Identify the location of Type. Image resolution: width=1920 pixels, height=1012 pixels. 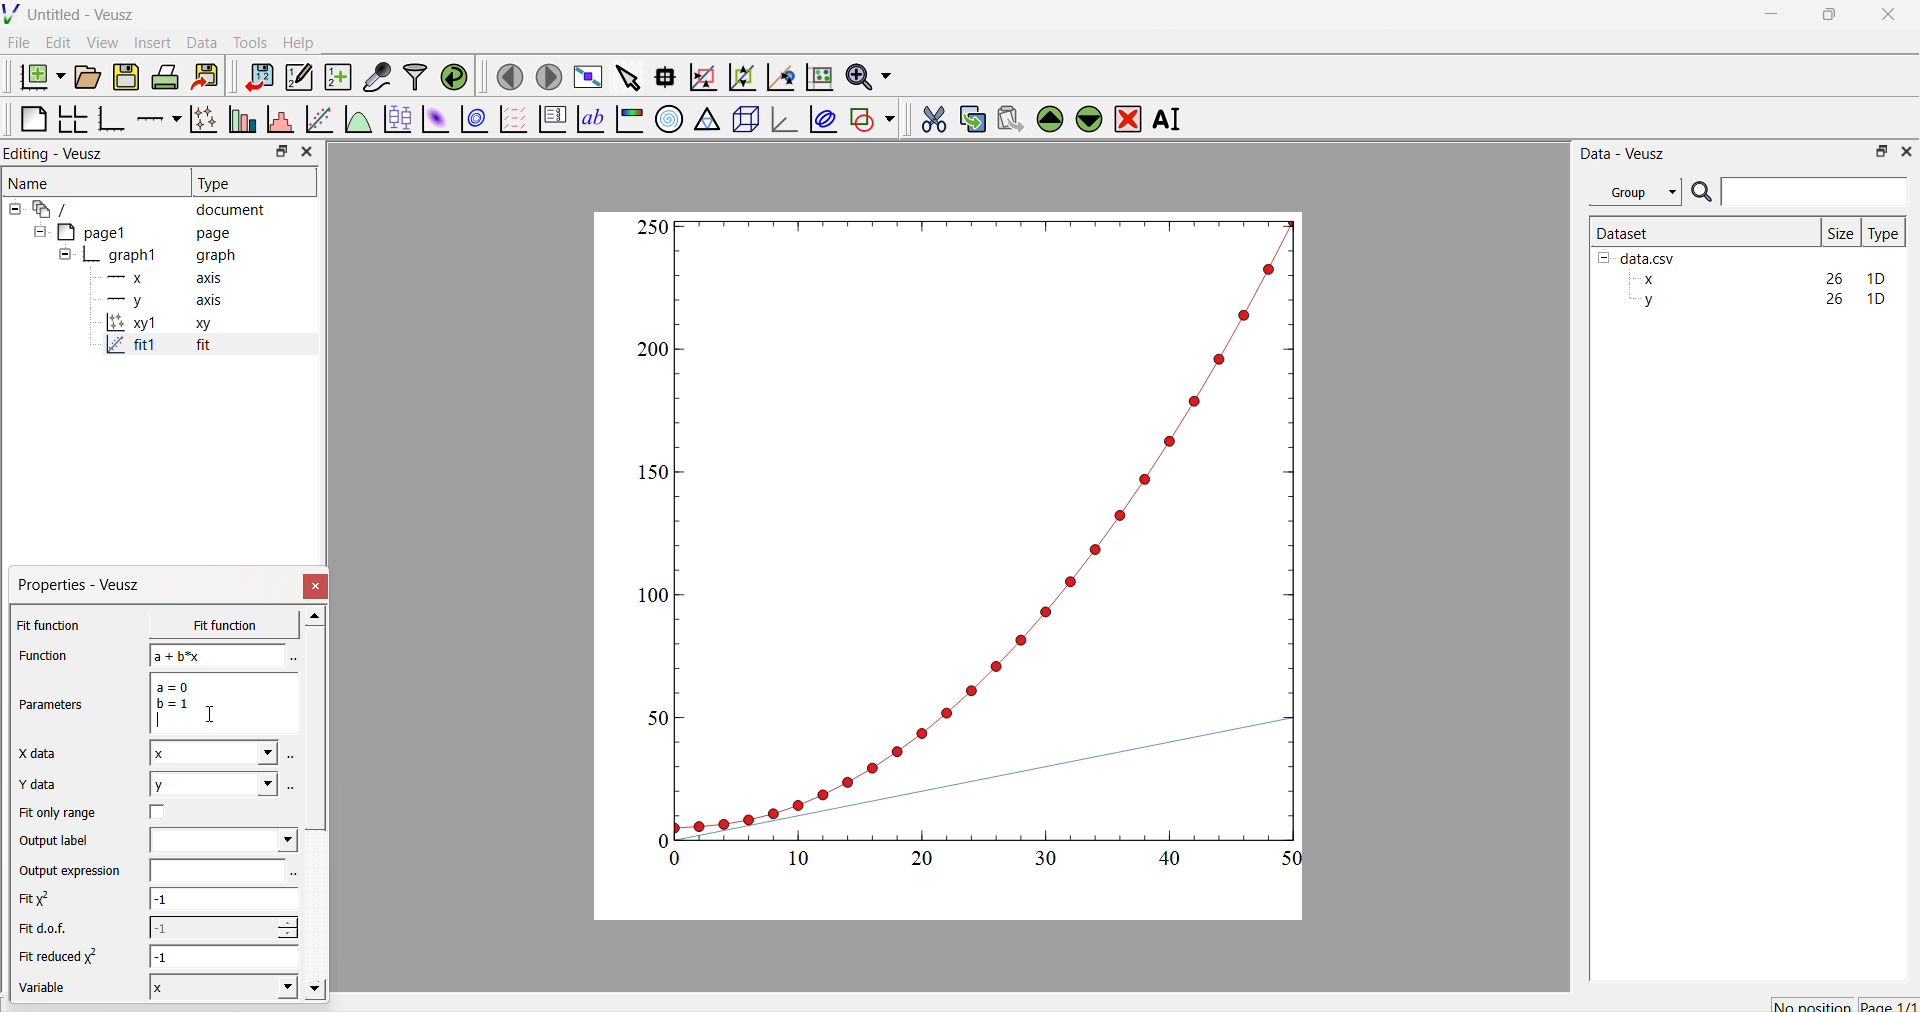
(217, 183).